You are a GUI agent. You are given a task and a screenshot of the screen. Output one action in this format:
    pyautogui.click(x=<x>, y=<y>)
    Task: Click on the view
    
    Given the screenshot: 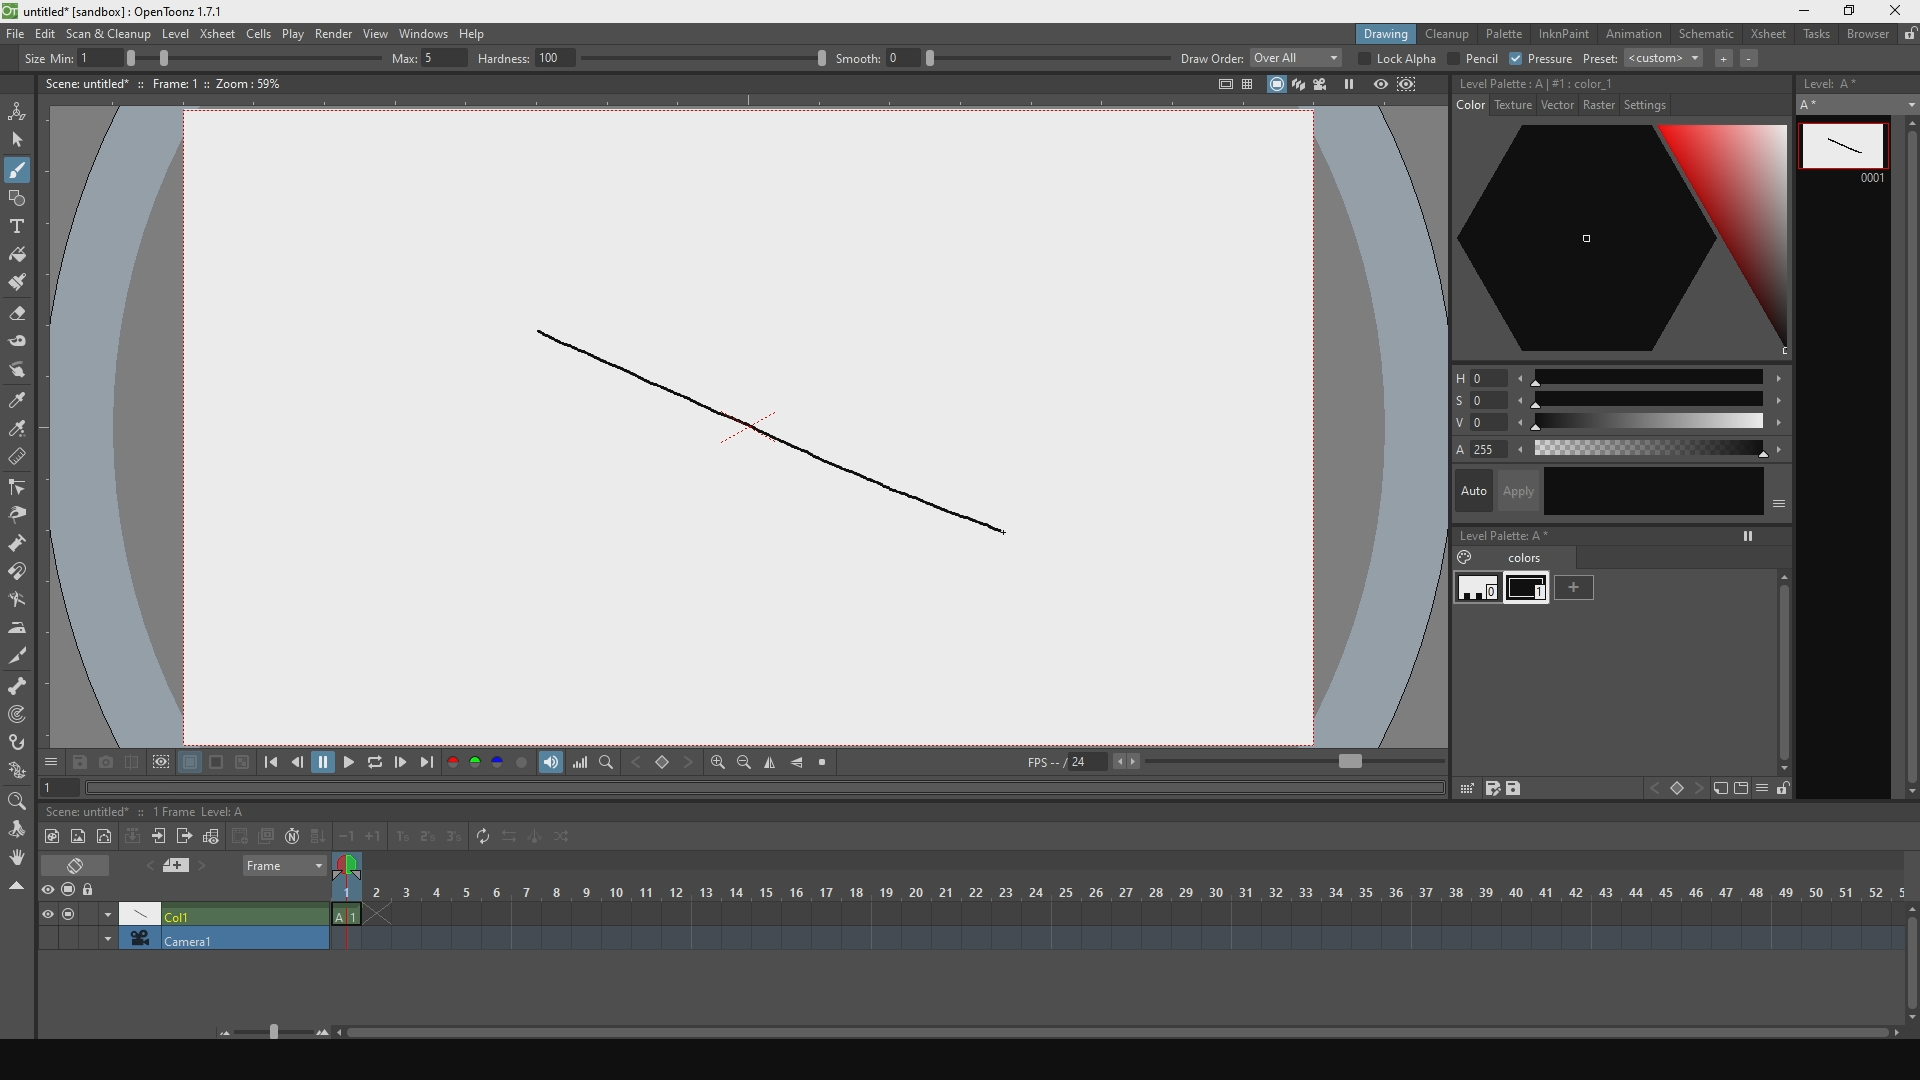 What is the action you would take?
    pyautogui.click(x=372, y=31)
    